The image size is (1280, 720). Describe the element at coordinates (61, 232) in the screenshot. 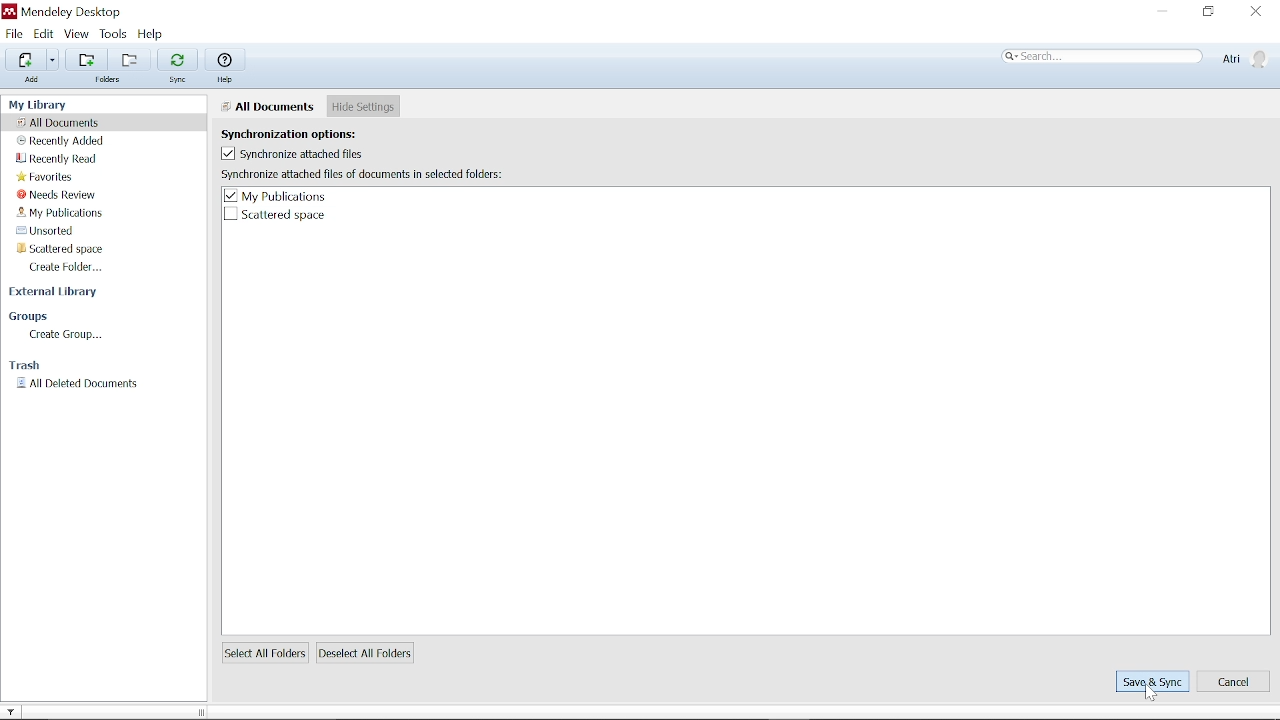

I see `Unsorted` at that location.